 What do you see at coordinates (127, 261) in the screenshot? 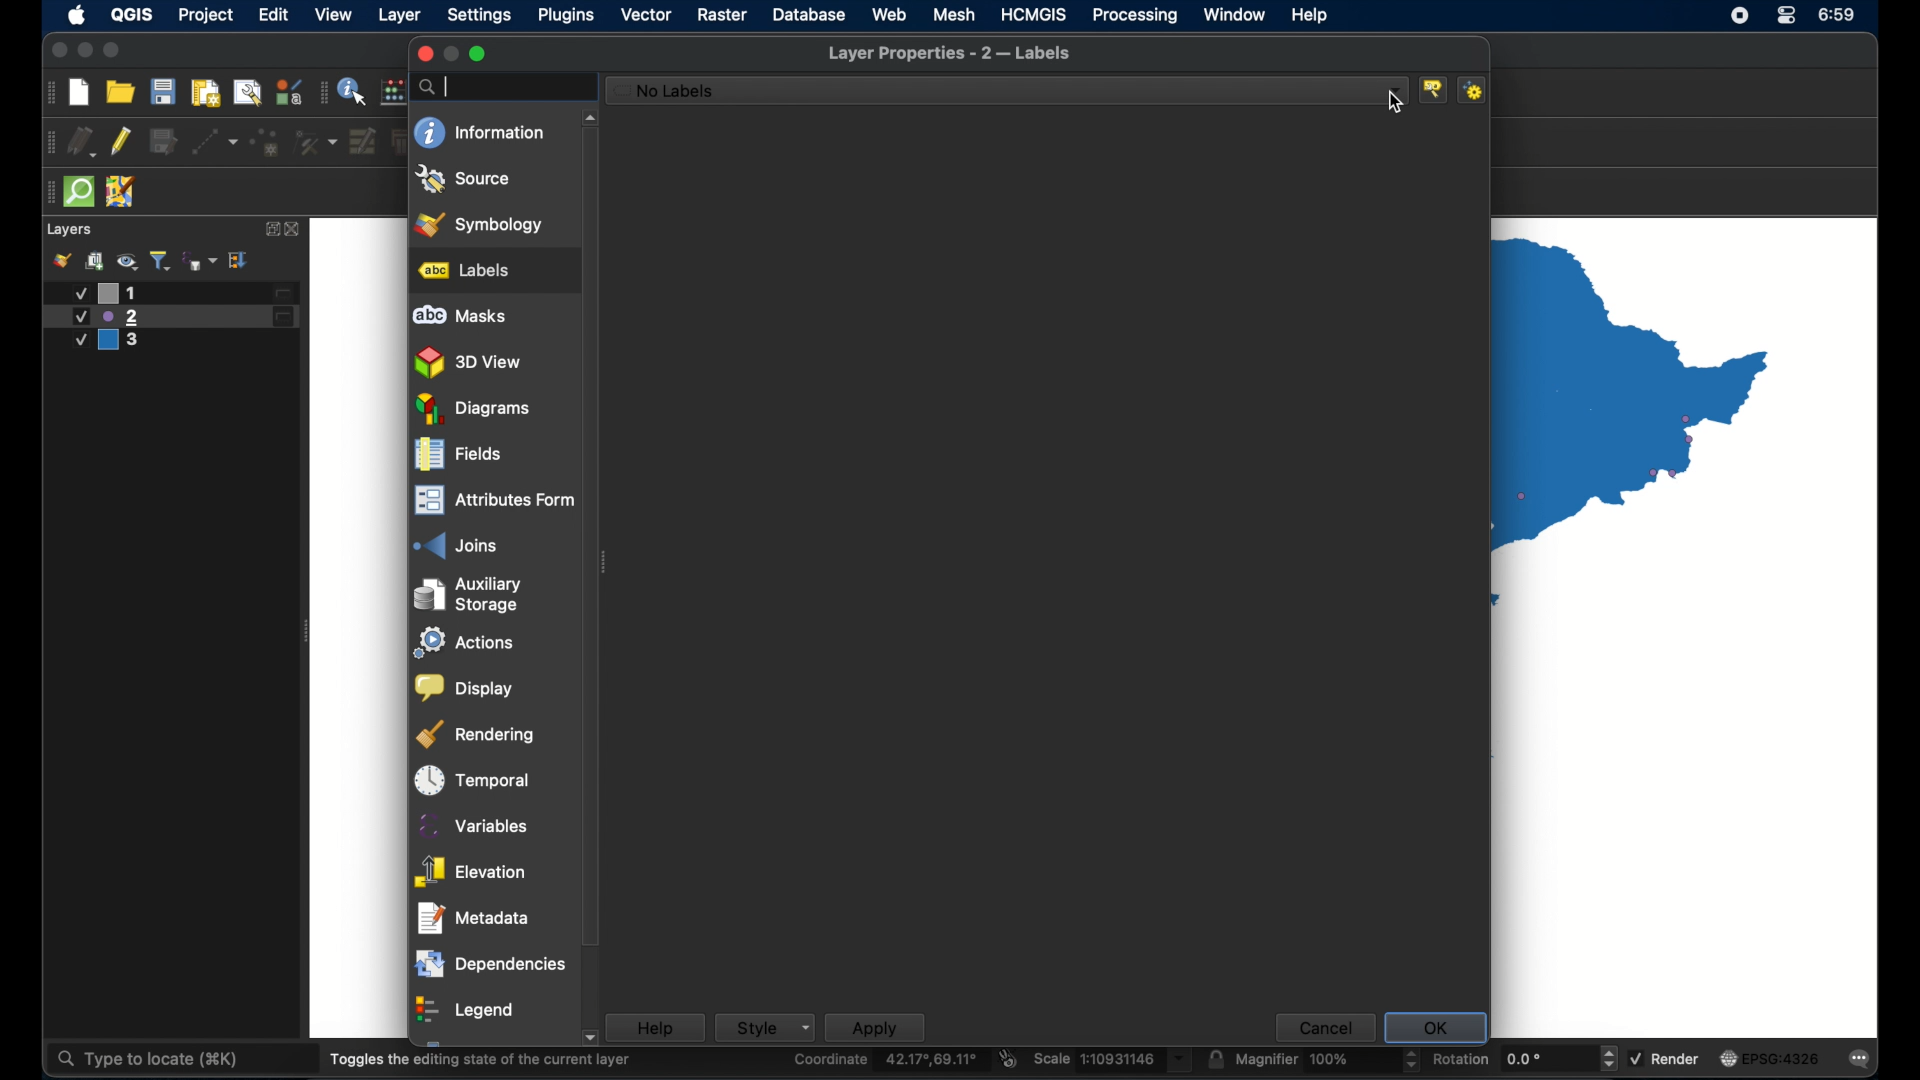
I see `manage map theme` at bounding box center [127, 261].